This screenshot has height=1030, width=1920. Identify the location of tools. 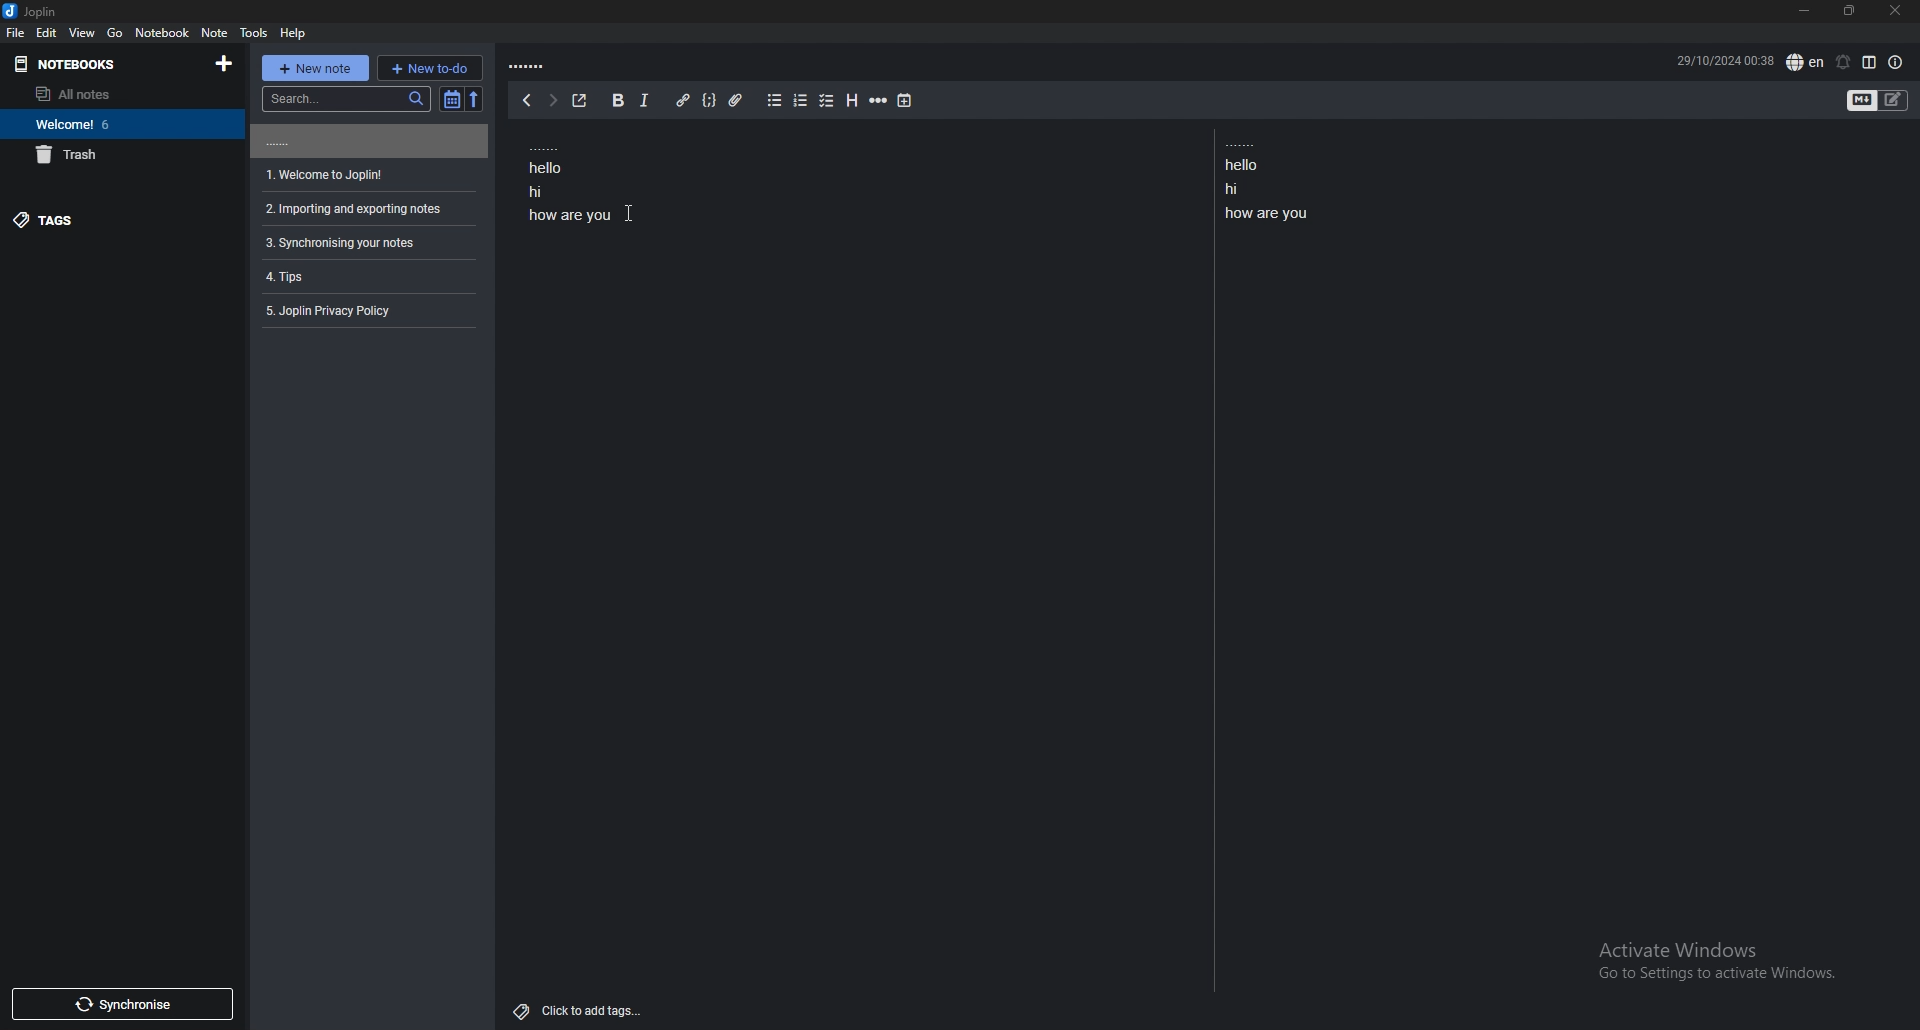
(255, 33).